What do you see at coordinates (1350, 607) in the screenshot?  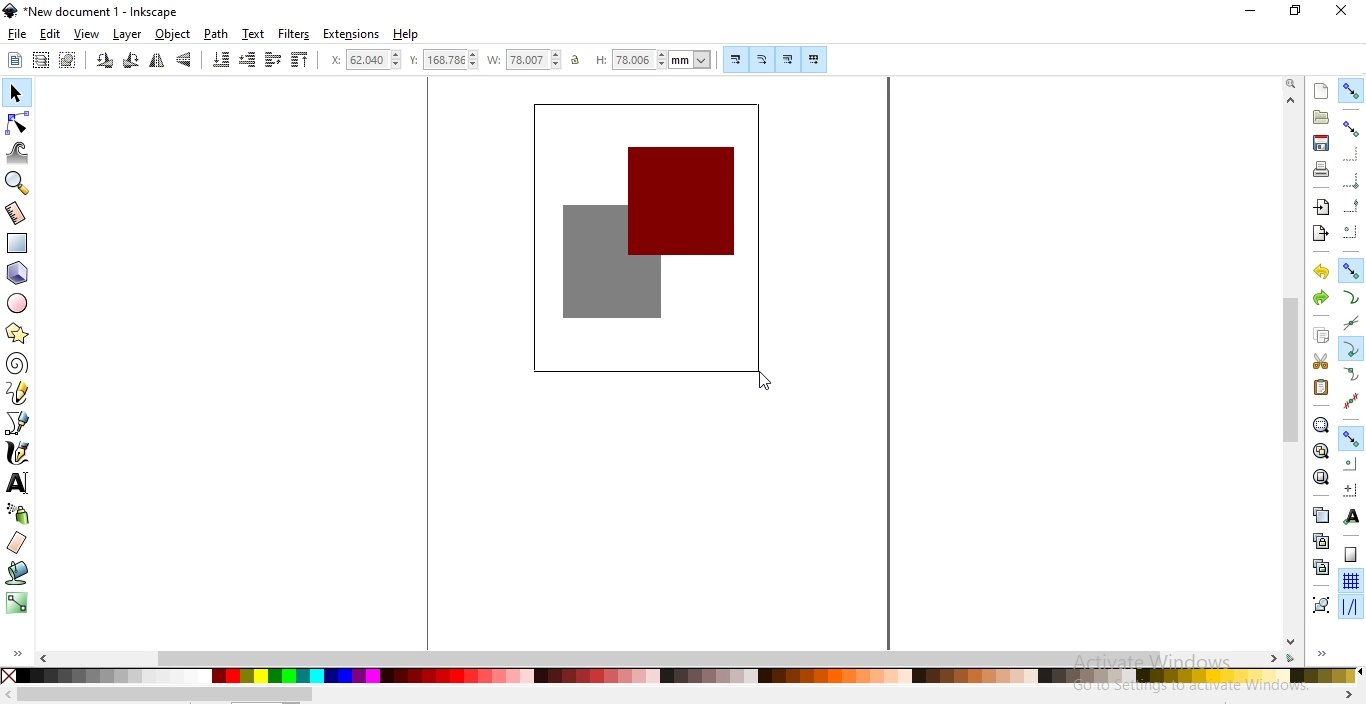 I see `snap guides` at bounding box center [1350, 607].